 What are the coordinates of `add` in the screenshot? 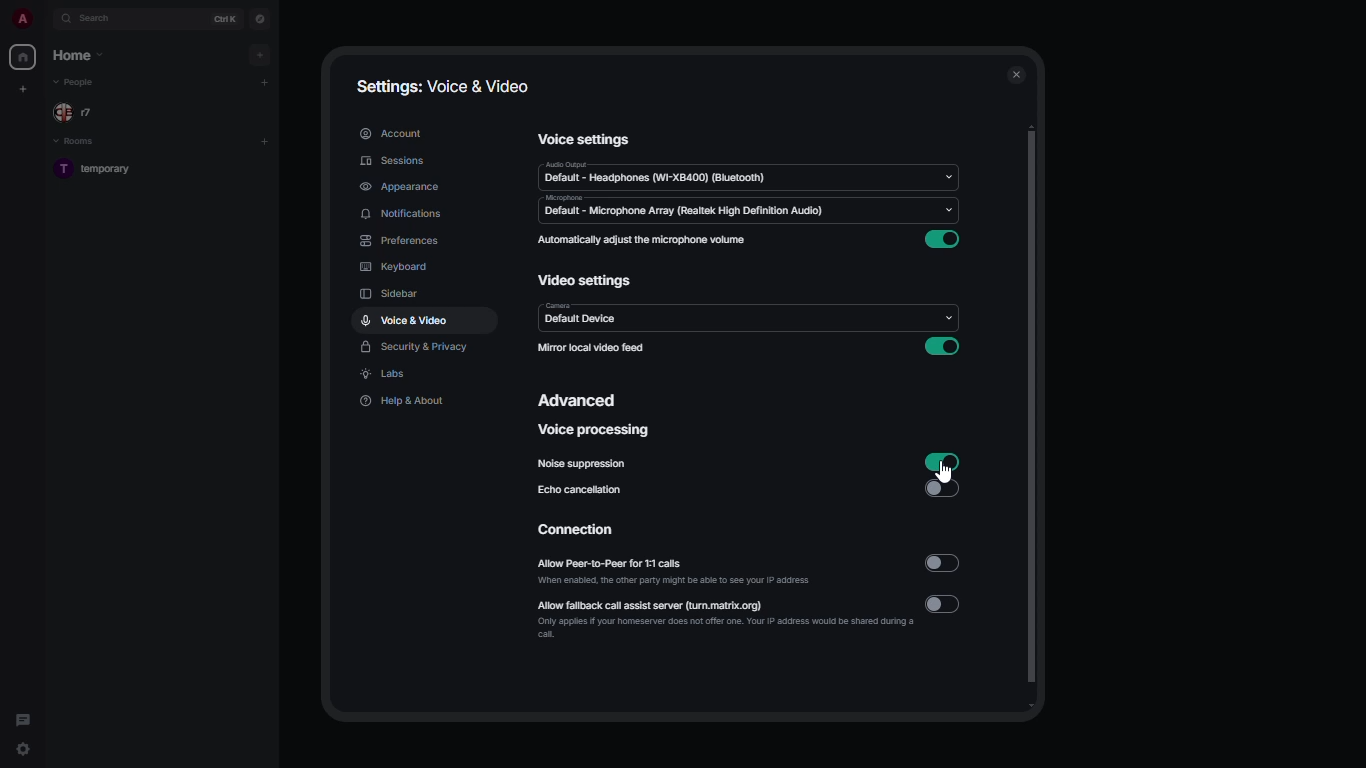 It's located at (261, 54).